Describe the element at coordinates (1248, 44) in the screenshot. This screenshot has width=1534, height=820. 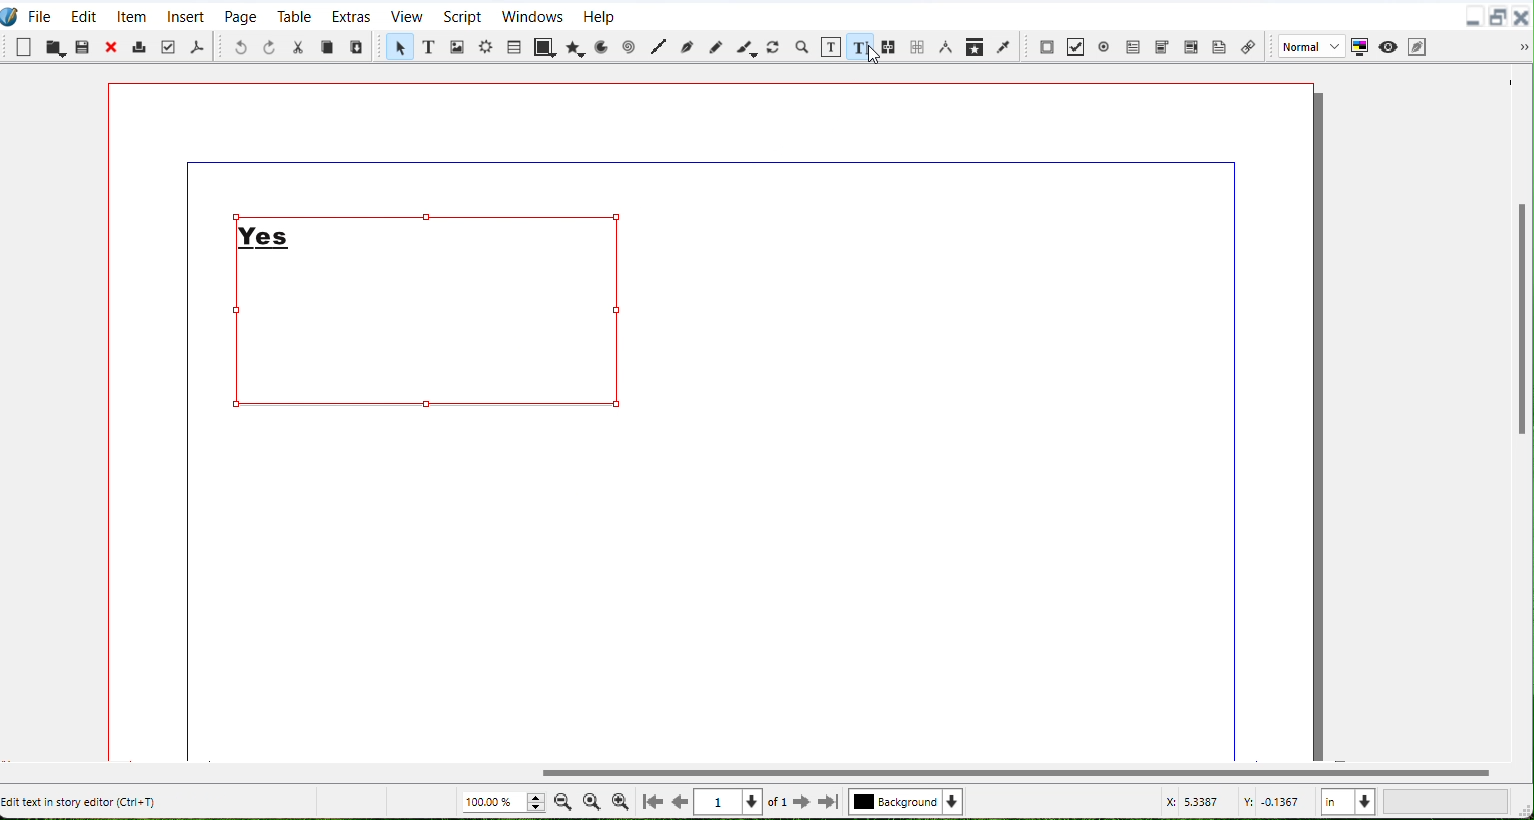
I see `Link Annotation` at that location.